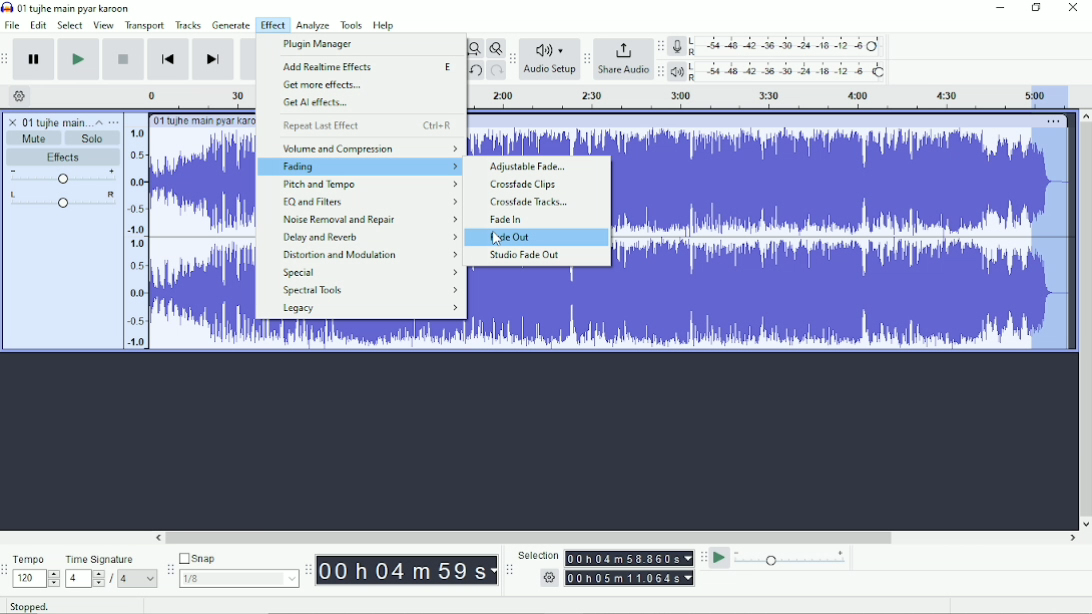 Image resolution: width=1092 pixels, height=614 pixels. Describe the element at coordinates (550, 59) in the screenshot. I see `Audio Setup` at that location.